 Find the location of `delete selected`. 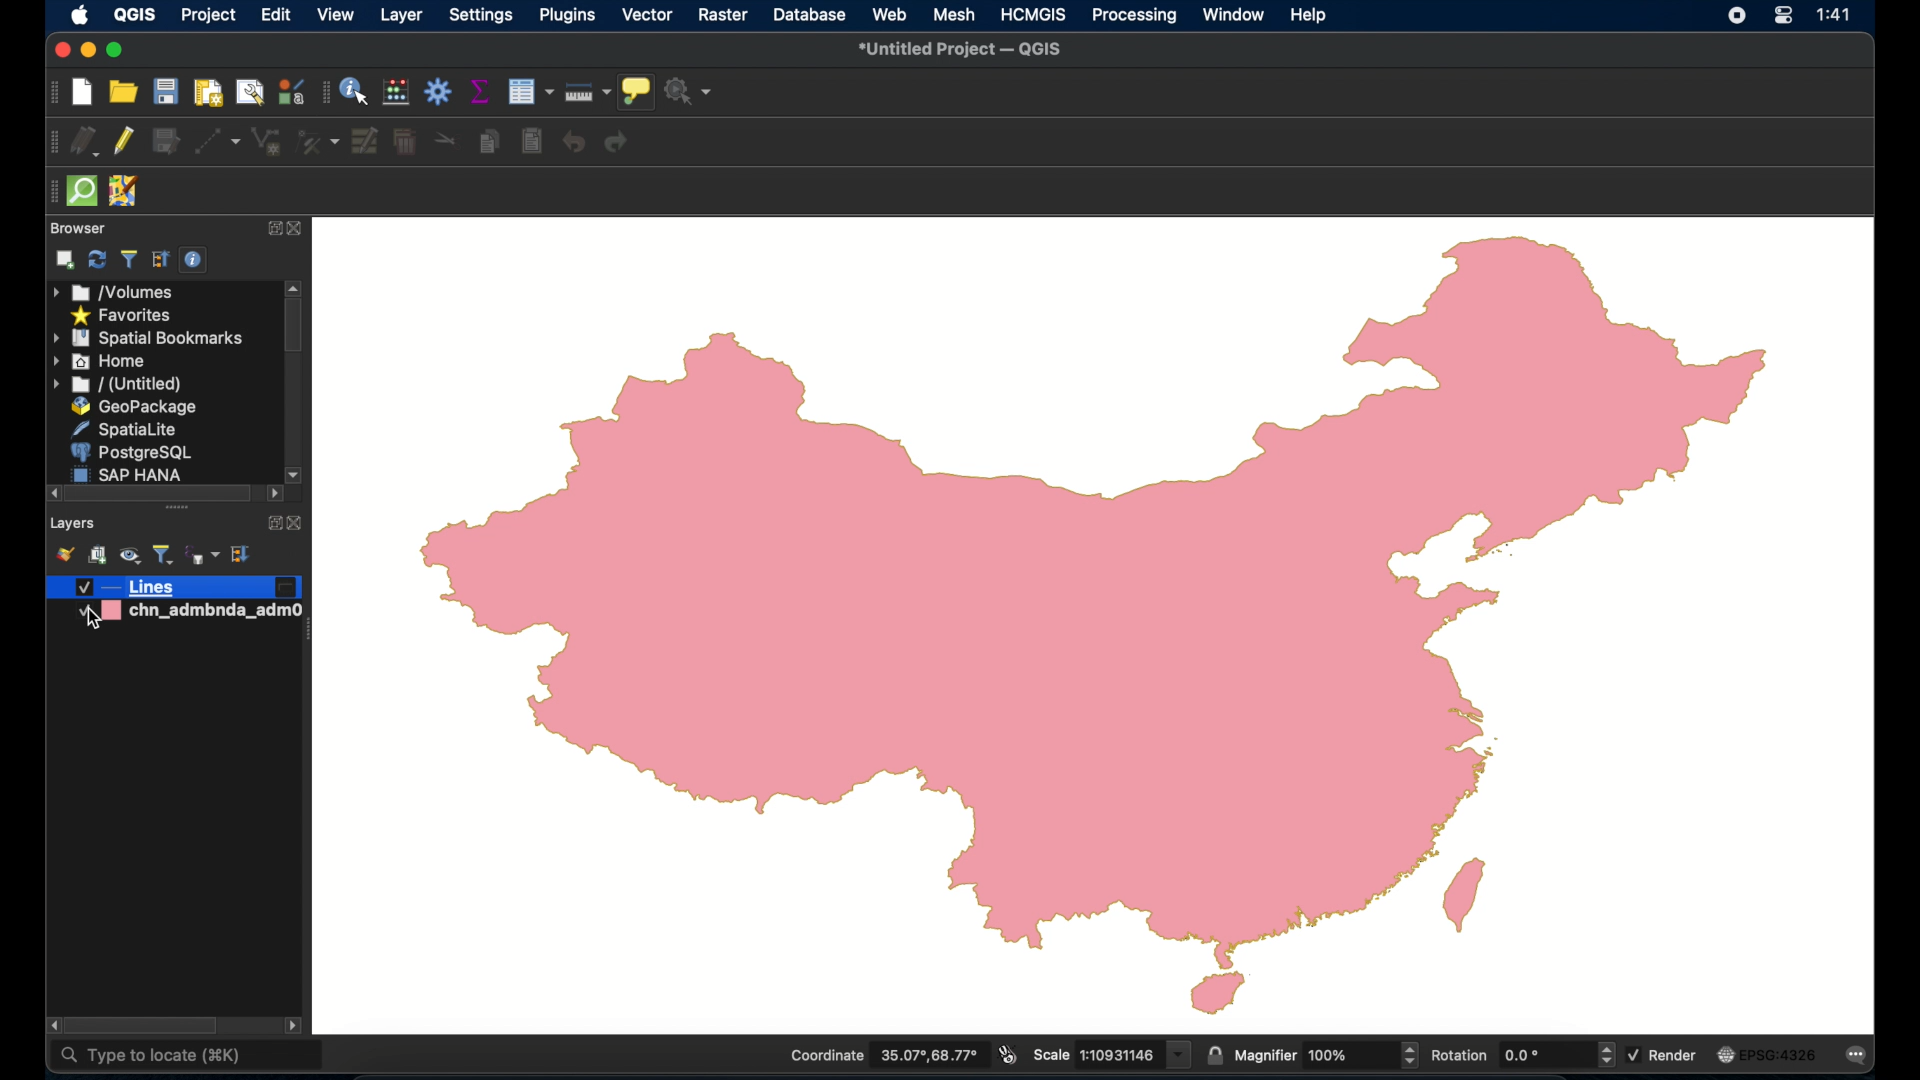

delete selected is located at coordinates (404, 142).